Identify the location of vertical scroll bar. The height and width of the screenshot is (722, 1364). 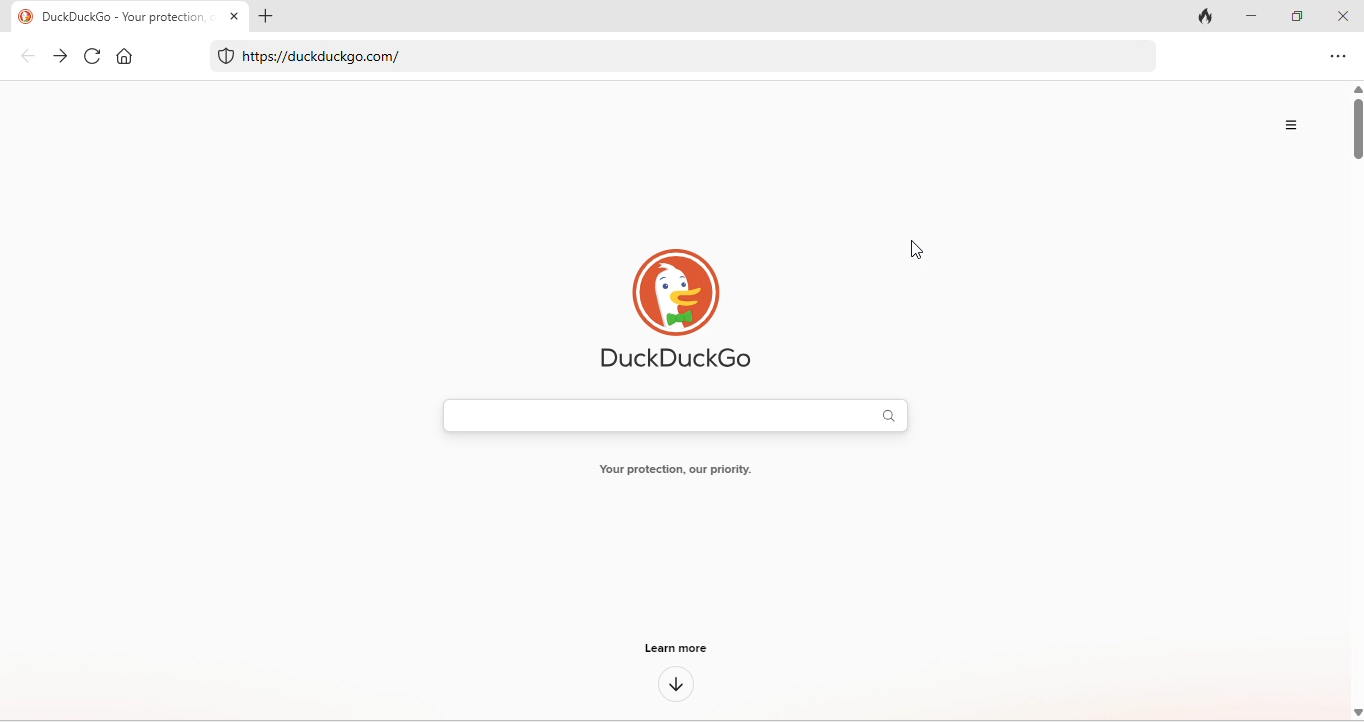
(1355, 124).